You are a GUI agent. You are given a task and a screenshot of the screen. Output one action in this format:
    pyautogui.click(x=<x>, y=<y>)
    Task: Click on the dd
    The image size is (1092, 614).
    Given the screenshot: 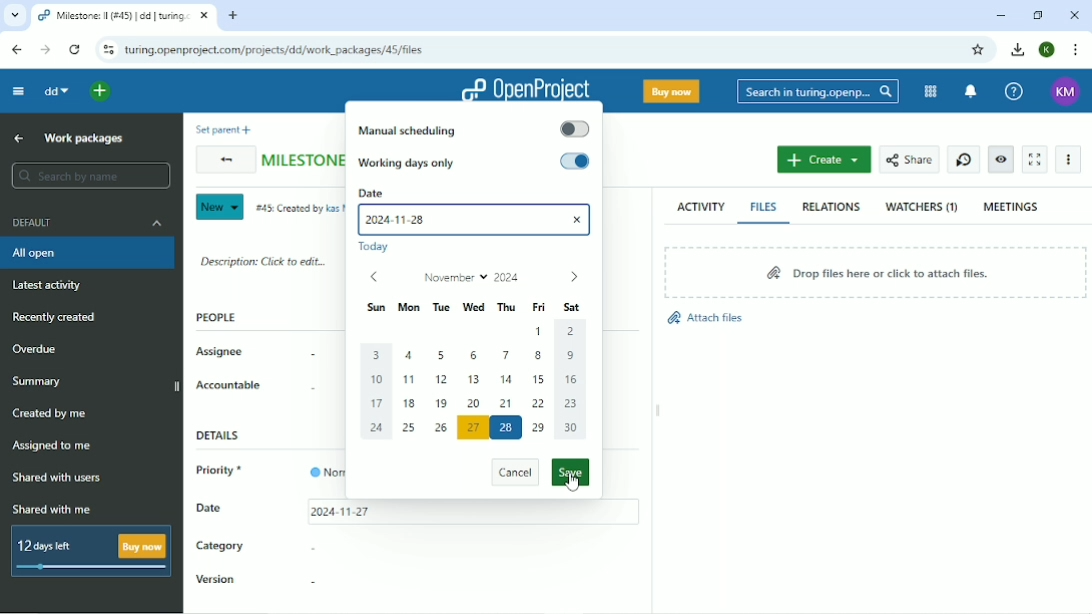 What is the action you would take?
    pyautogui.click(x=54, y=91)
    